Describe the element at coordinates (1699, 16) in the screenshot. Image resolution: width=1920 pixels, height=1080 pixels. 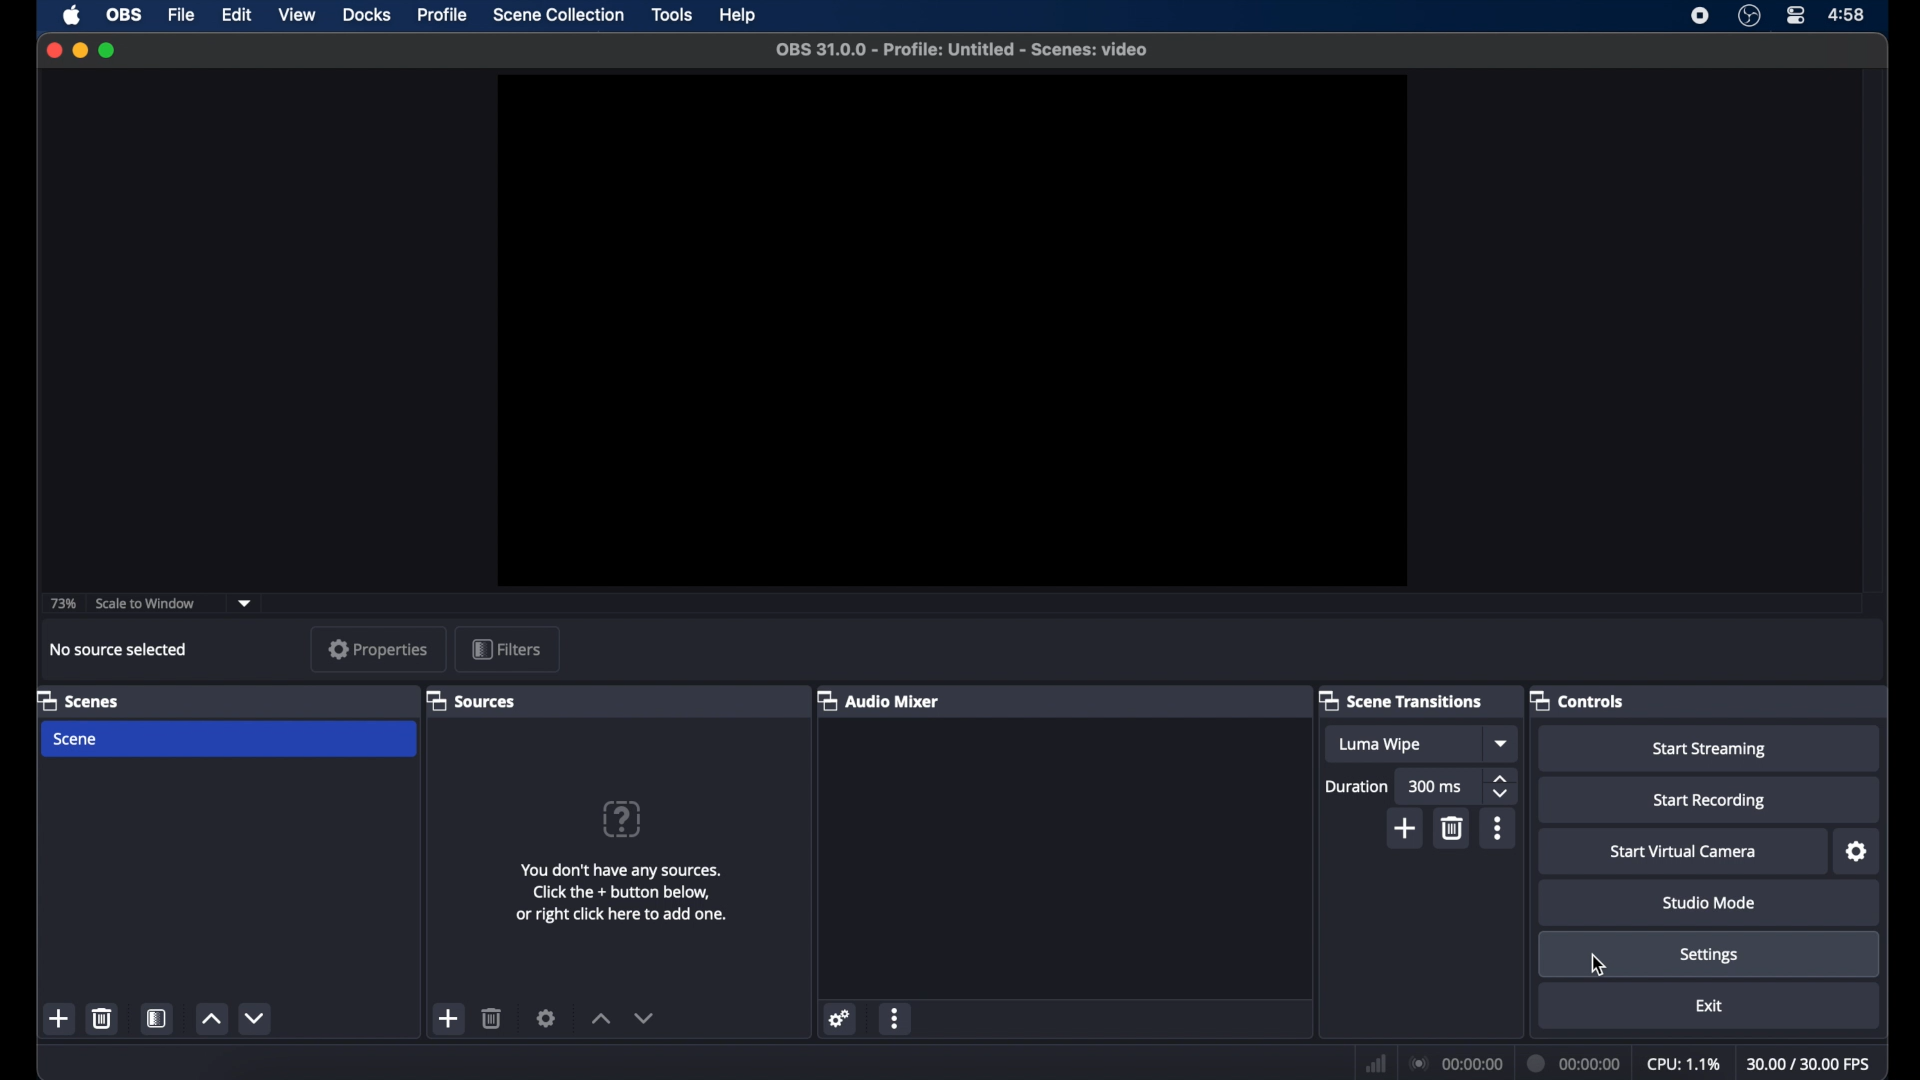
I see `screen recorder icon` at that location.